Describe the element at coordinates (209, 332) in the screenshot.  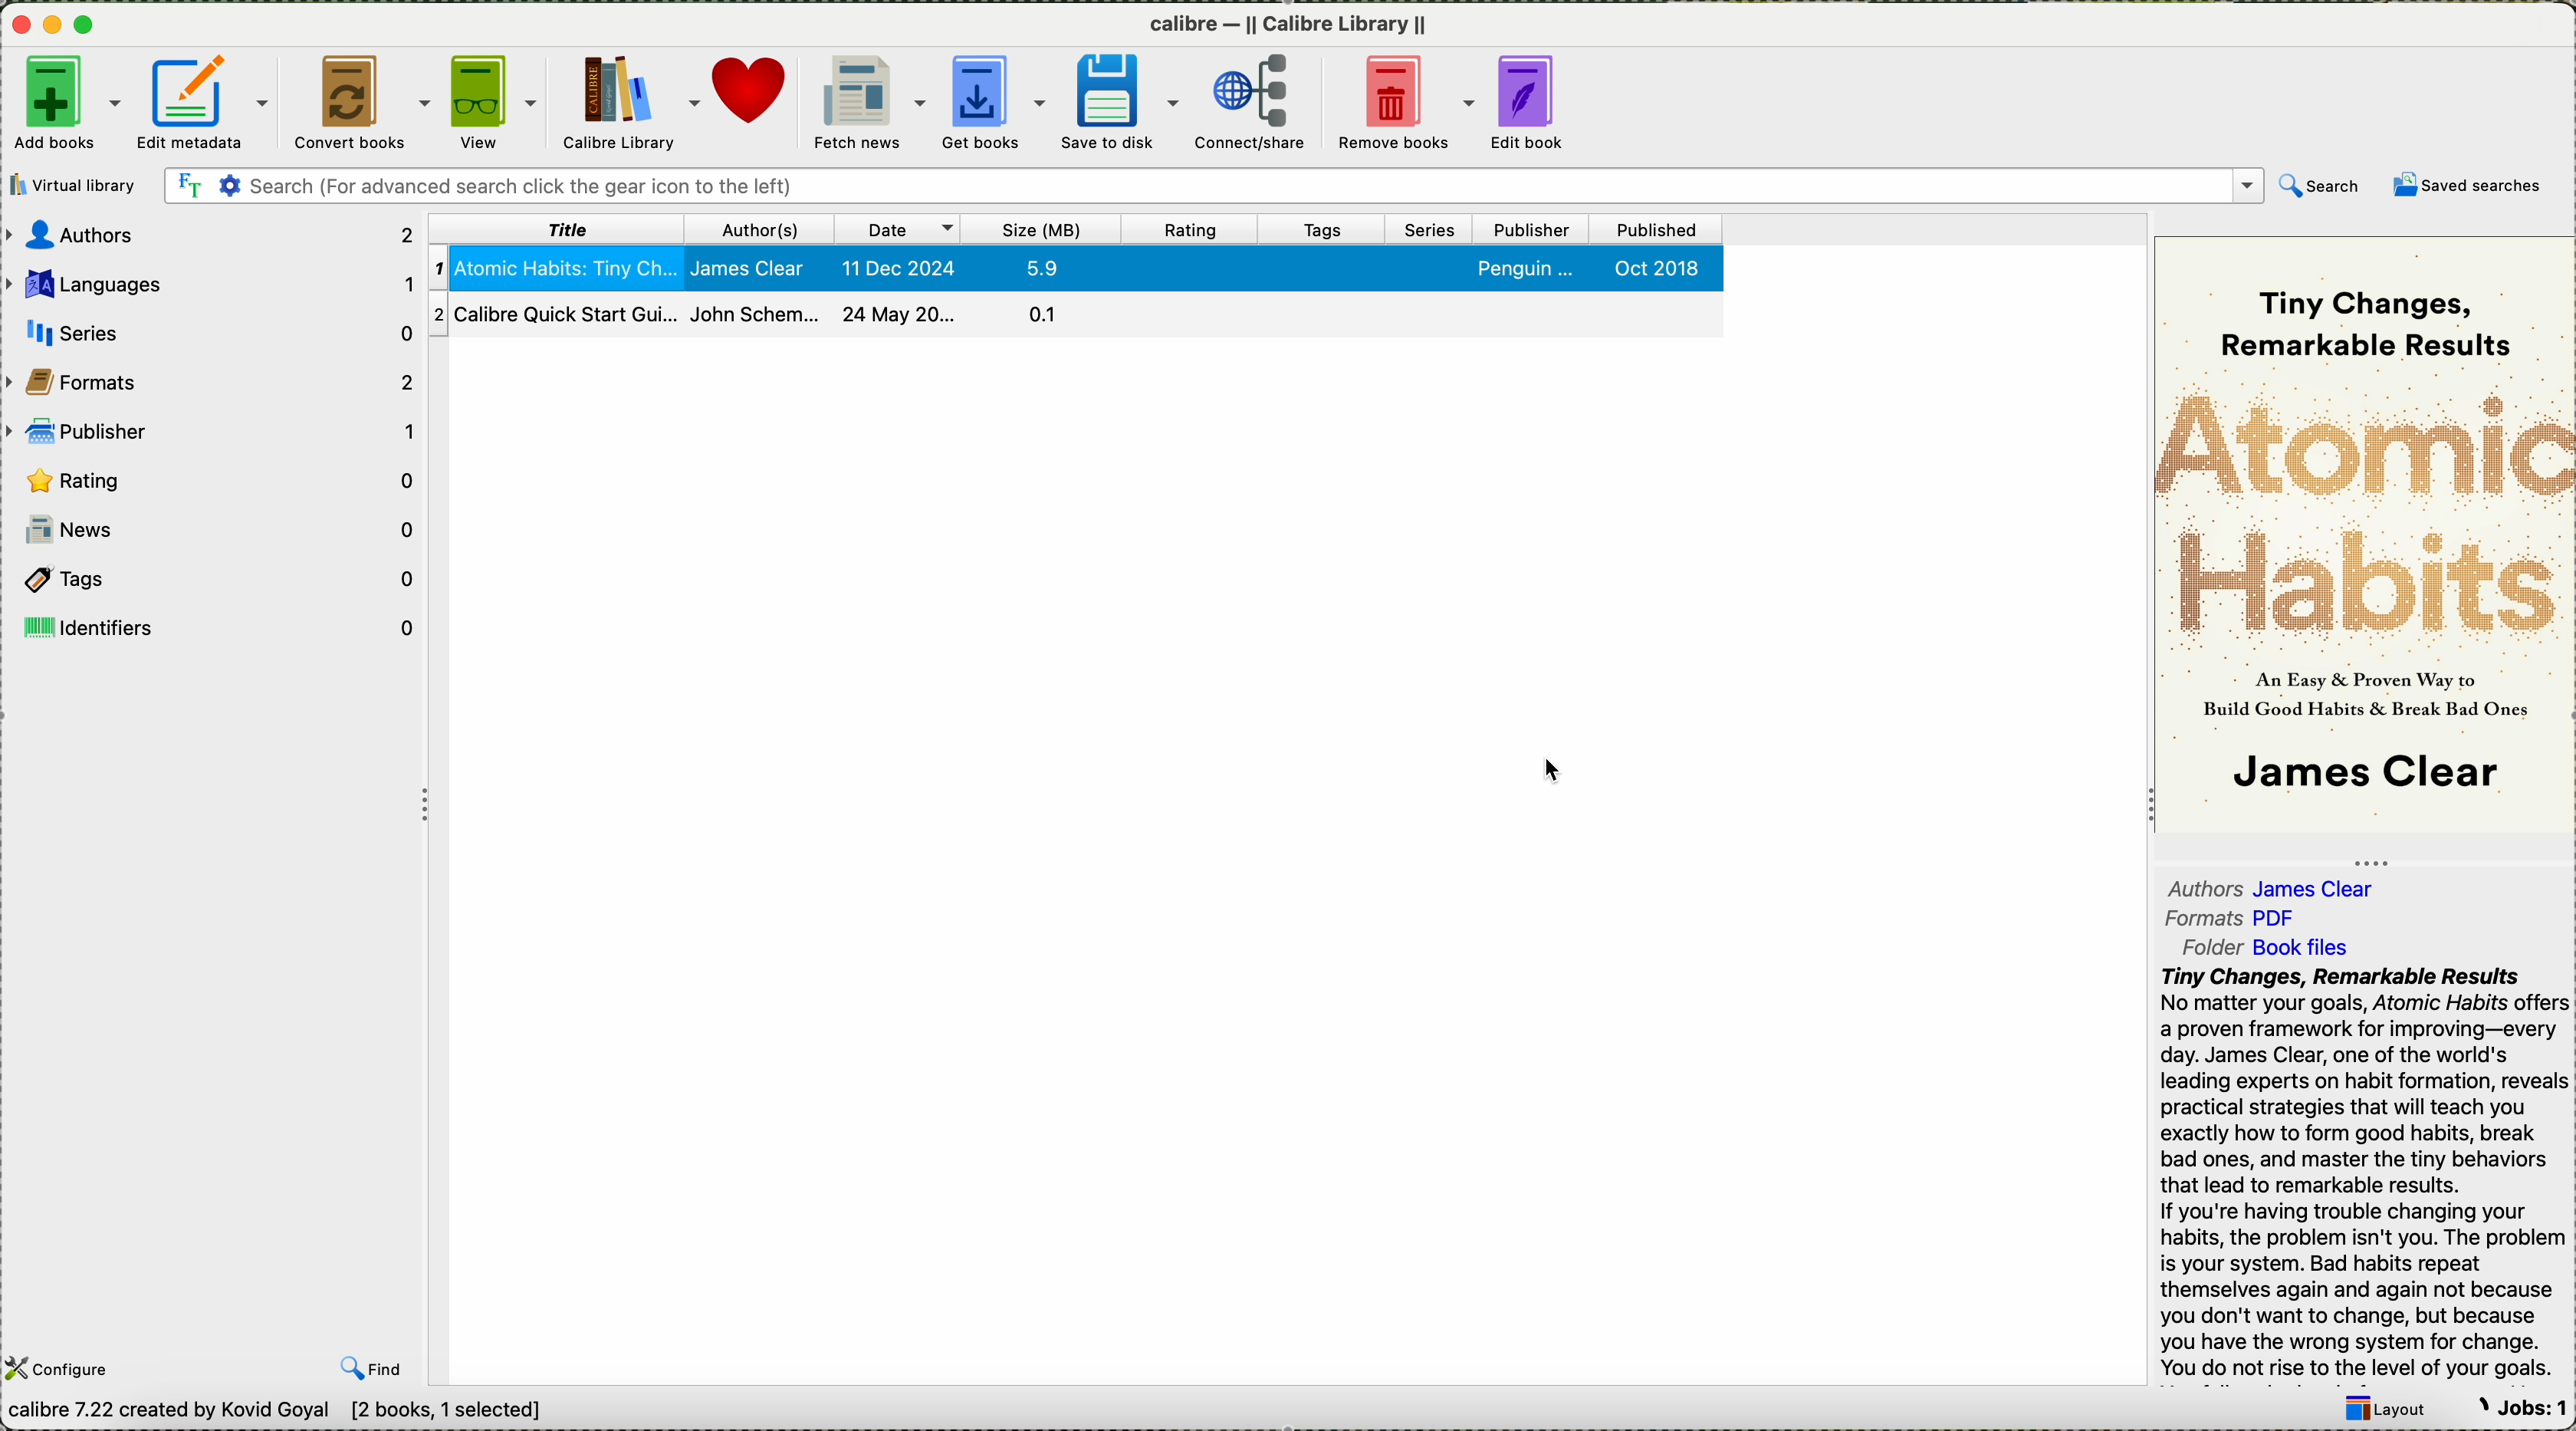
I see `series` at that location.